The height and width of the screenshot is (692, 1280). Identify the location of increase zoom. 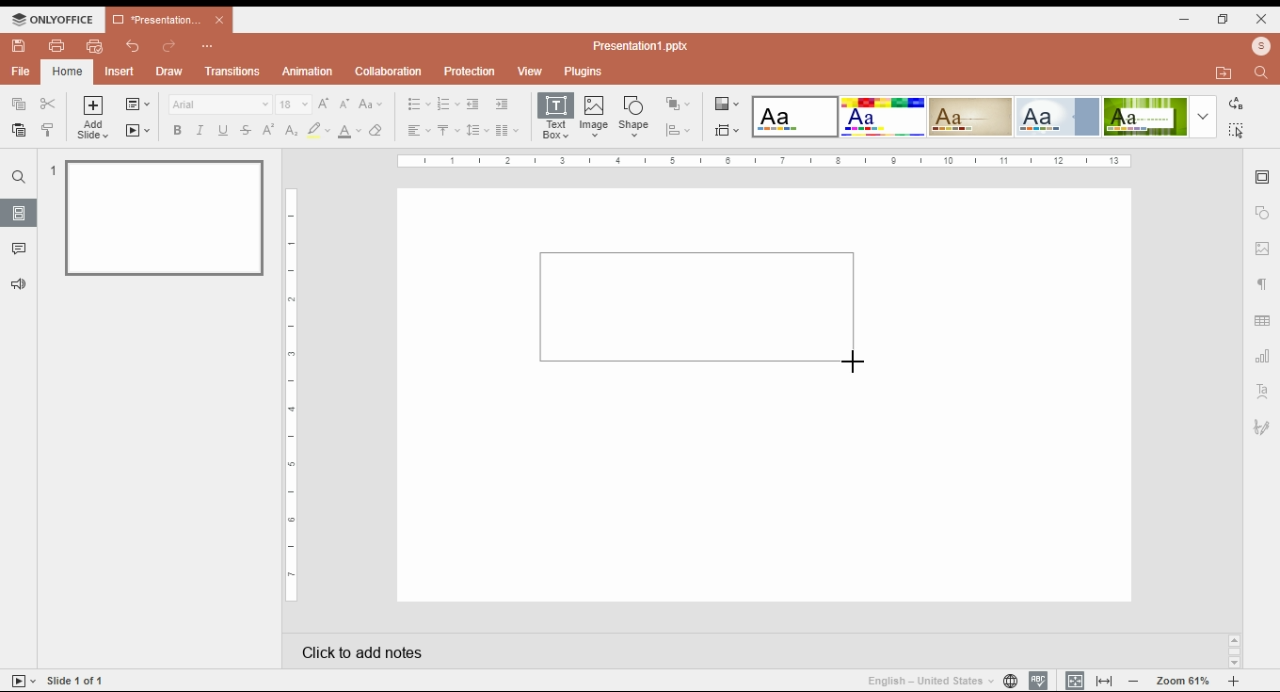
(1234, 681).